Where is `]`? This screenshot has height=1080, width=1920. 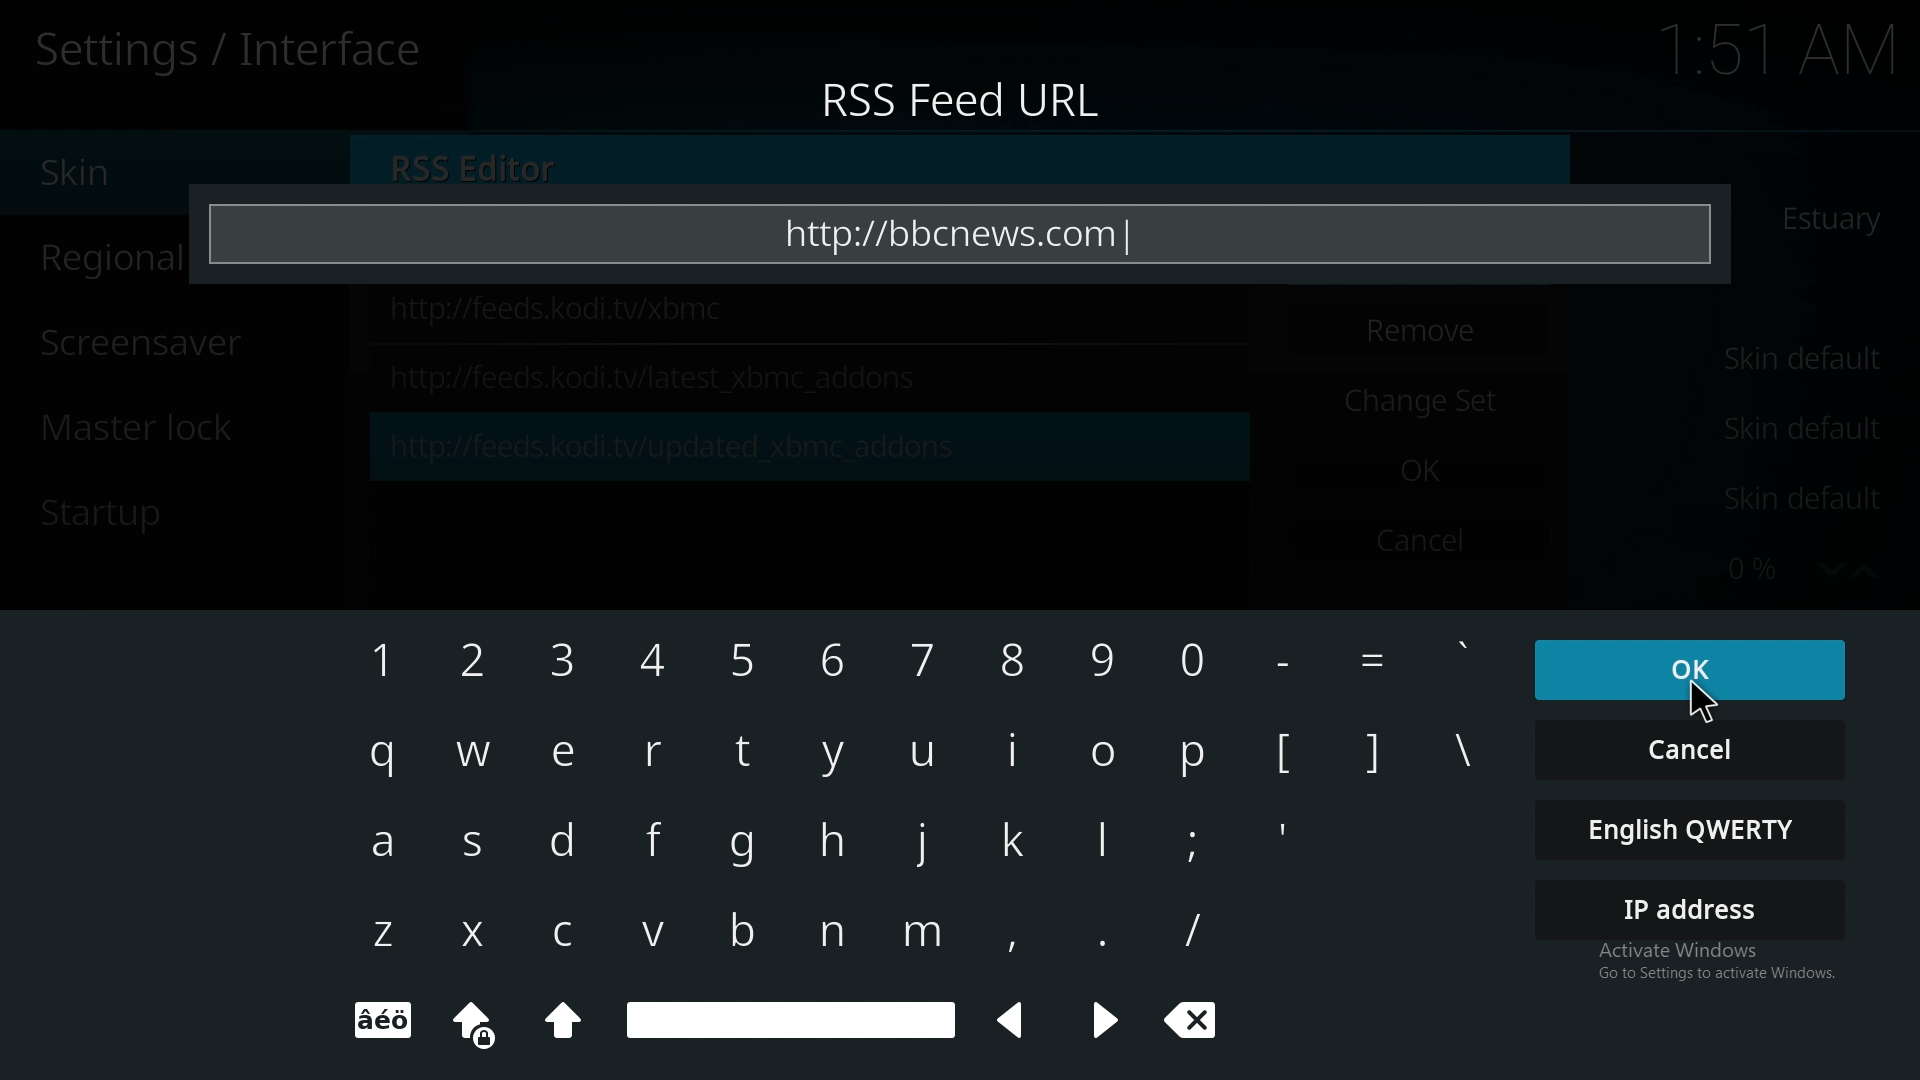 ] is located at coordinates (1376, 760).